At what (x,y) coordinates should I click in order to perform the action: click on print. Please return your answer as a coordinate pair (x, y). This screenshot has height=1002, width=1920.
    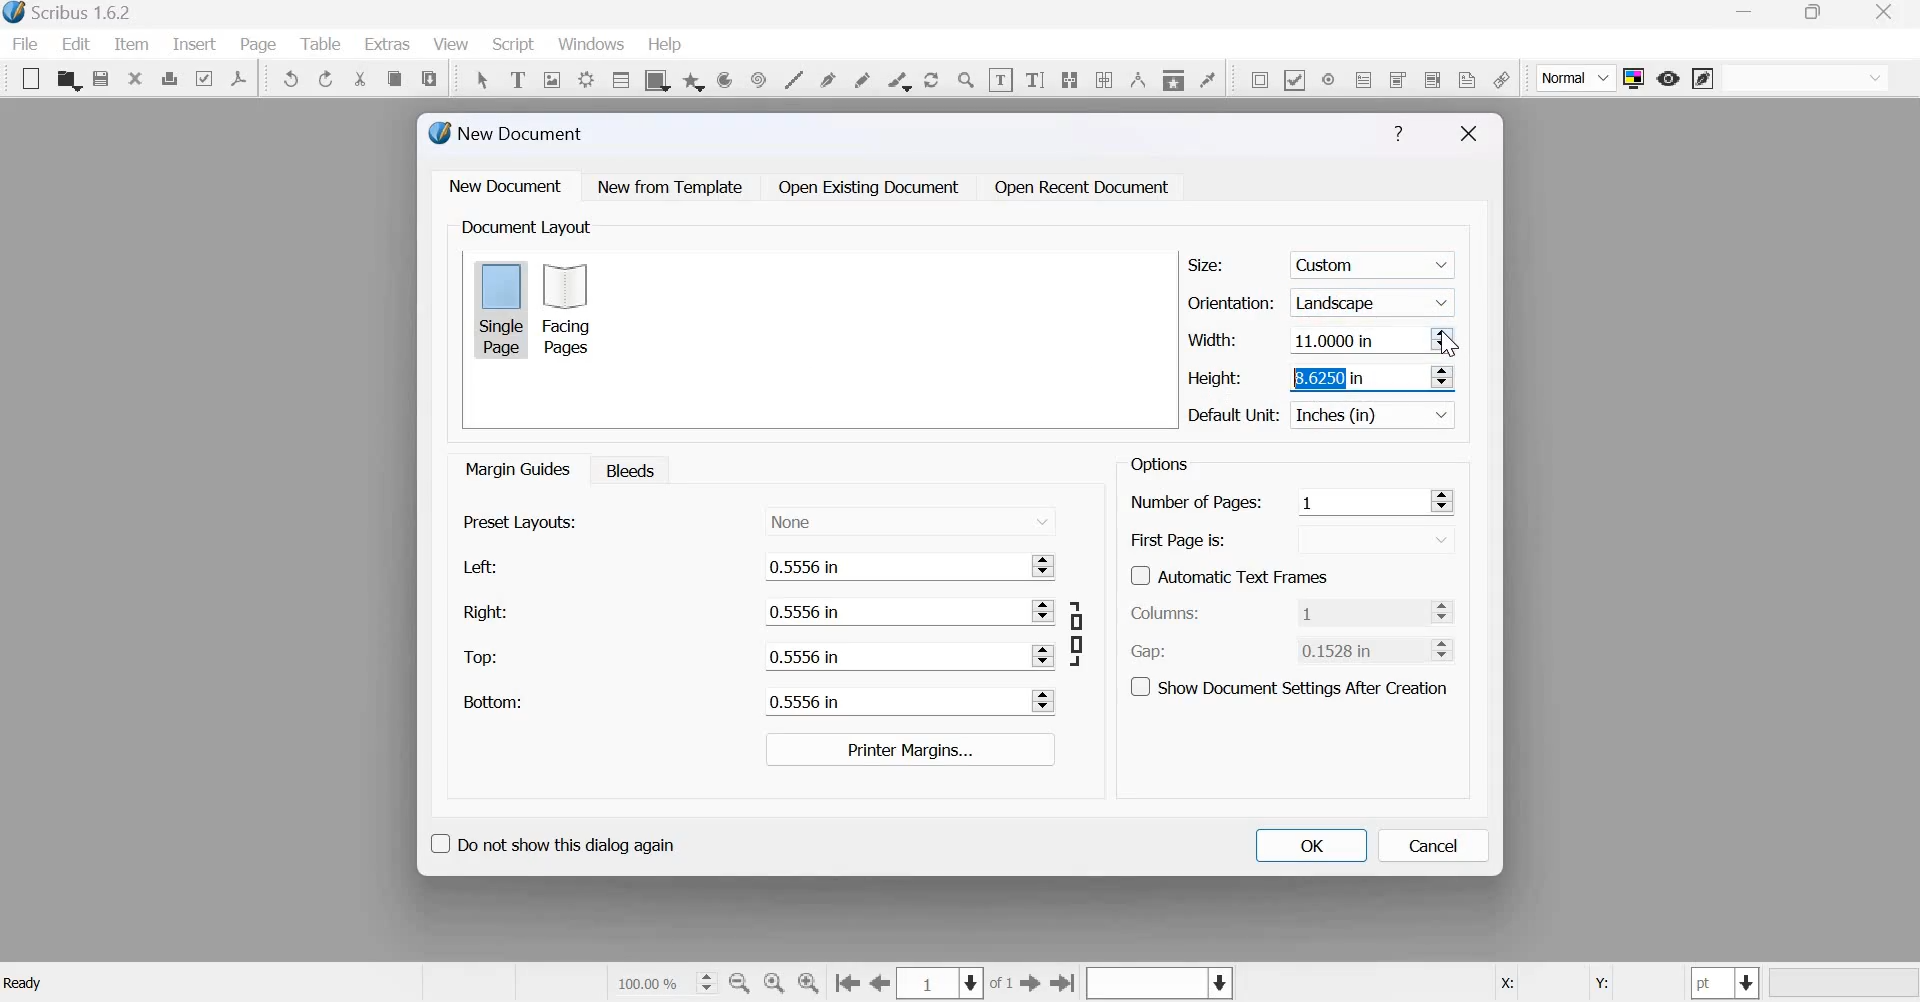
    Looking at the image, I should click on (169, 78).